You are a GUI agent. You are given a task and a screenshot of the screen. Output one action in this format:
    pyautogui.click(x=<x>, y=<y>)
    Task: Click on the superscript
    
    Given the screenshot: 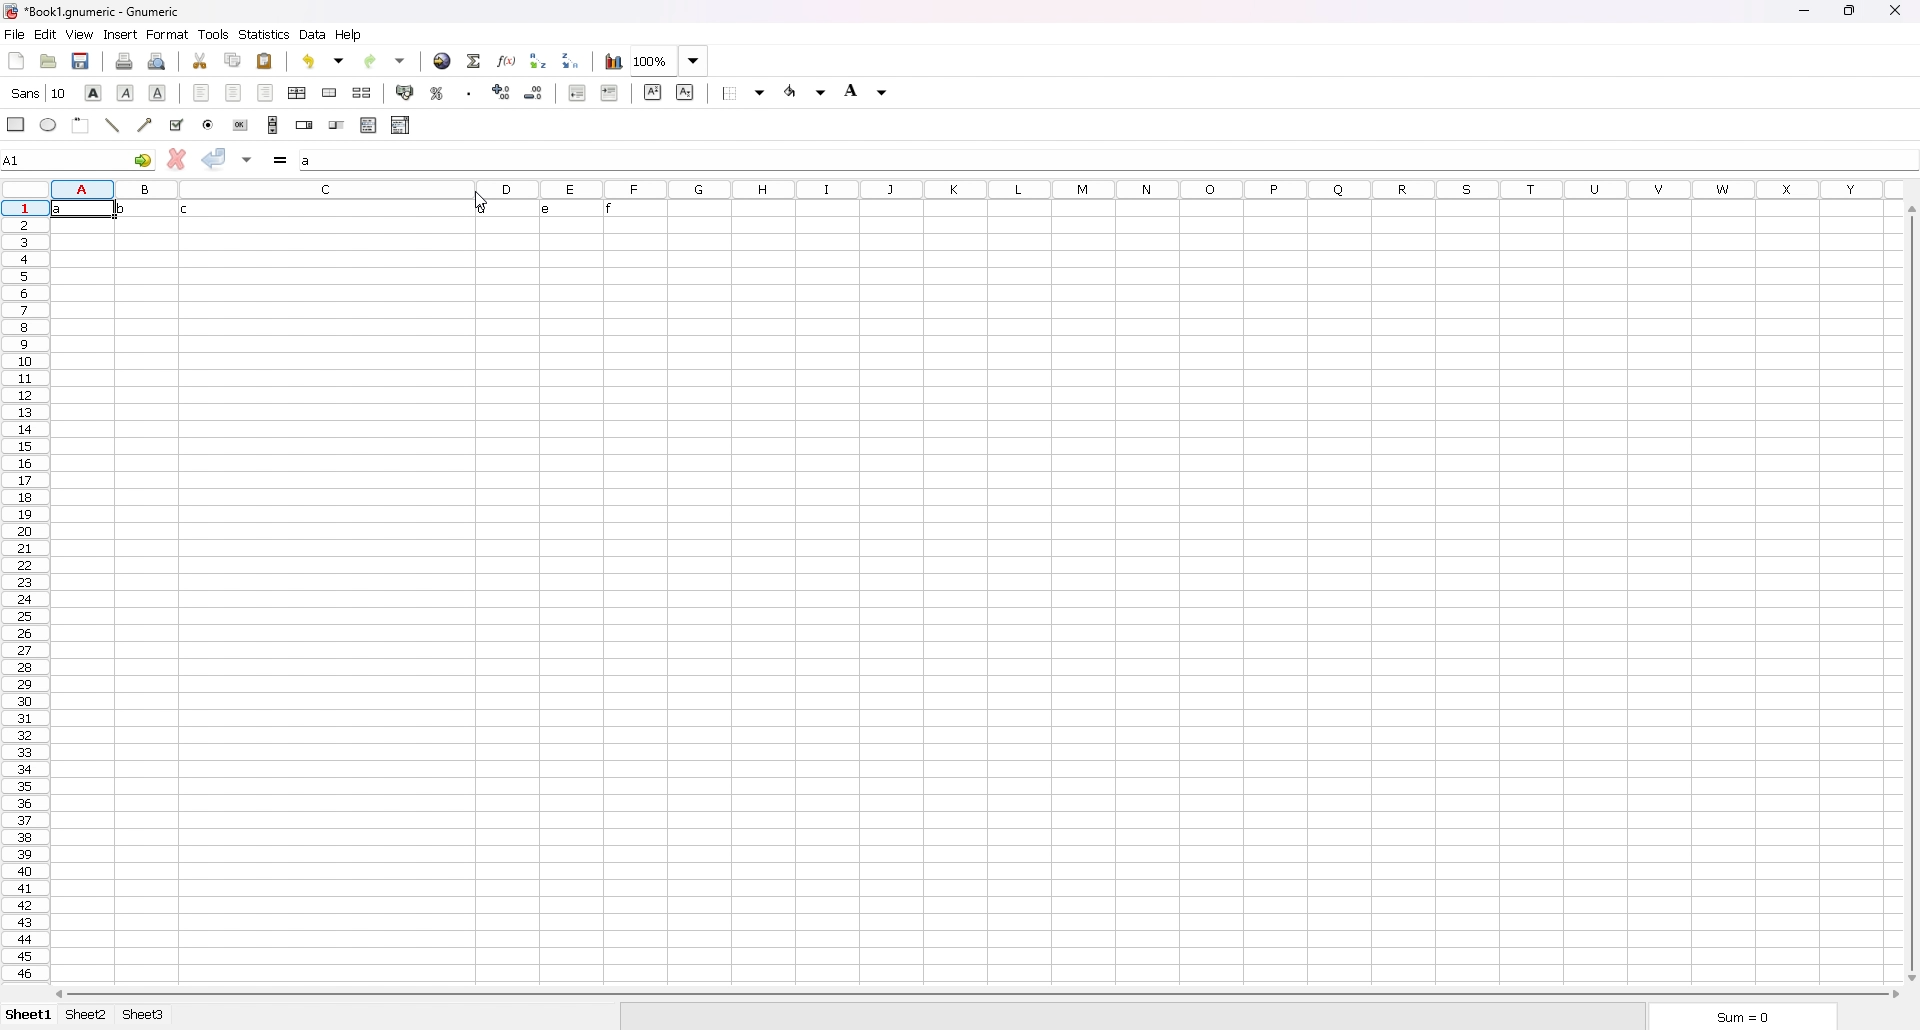 What is the action you would take?
    pyautogui.click(x=652, y=92)
    